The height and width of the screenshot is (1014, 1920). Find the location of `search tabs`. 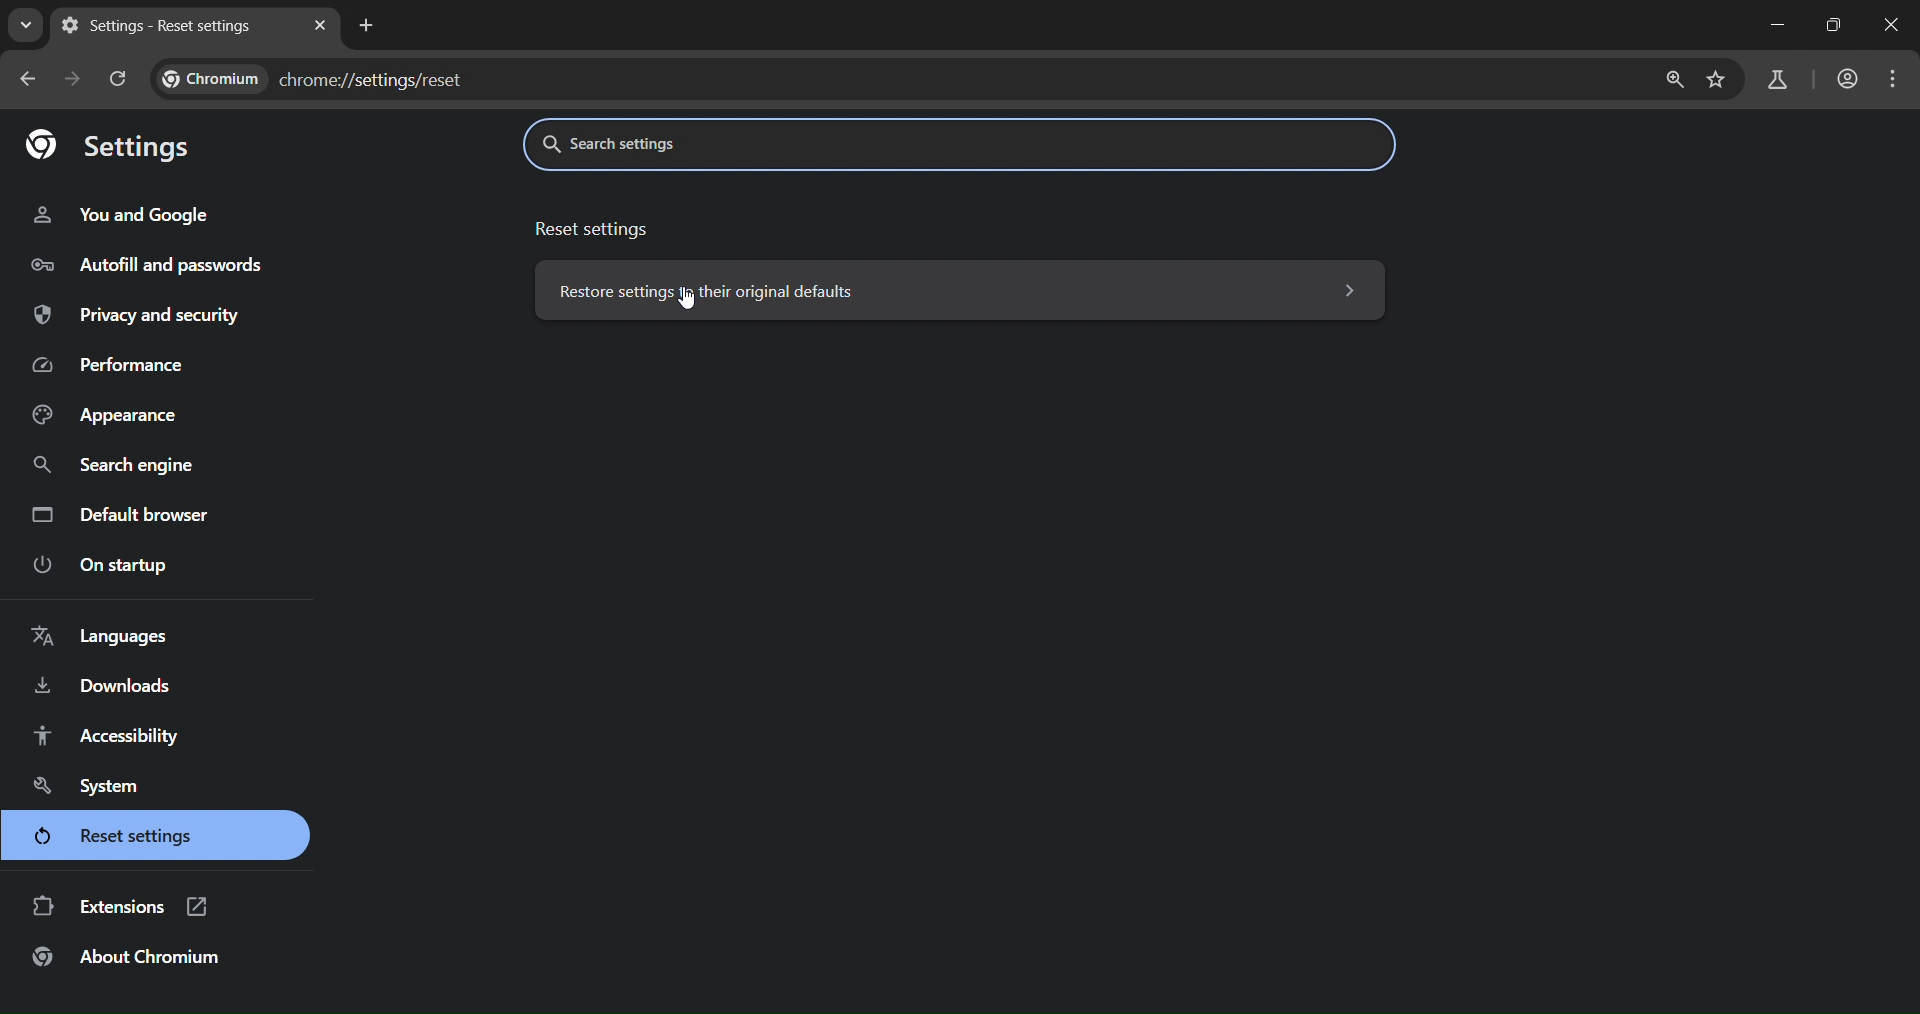

search tabs is located at coordinates (28, 27).